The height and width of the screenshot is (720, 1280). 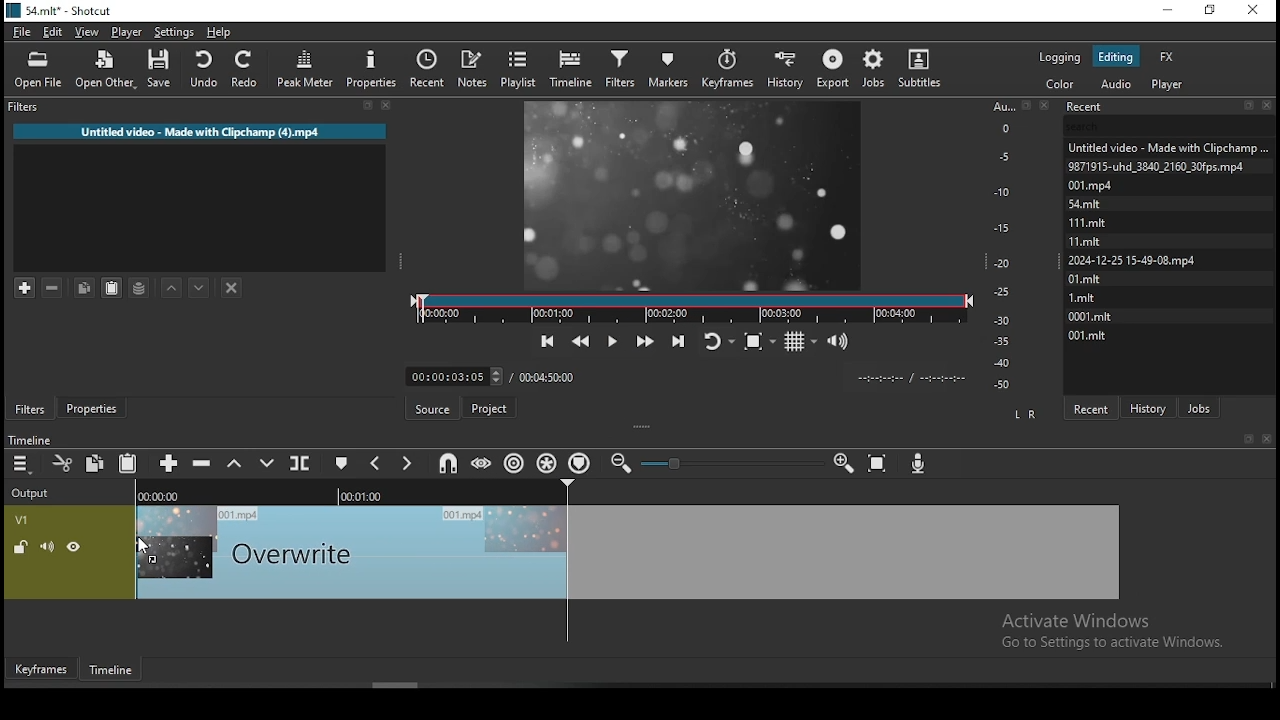 I want to click on files, so click(x=1087, y=185).